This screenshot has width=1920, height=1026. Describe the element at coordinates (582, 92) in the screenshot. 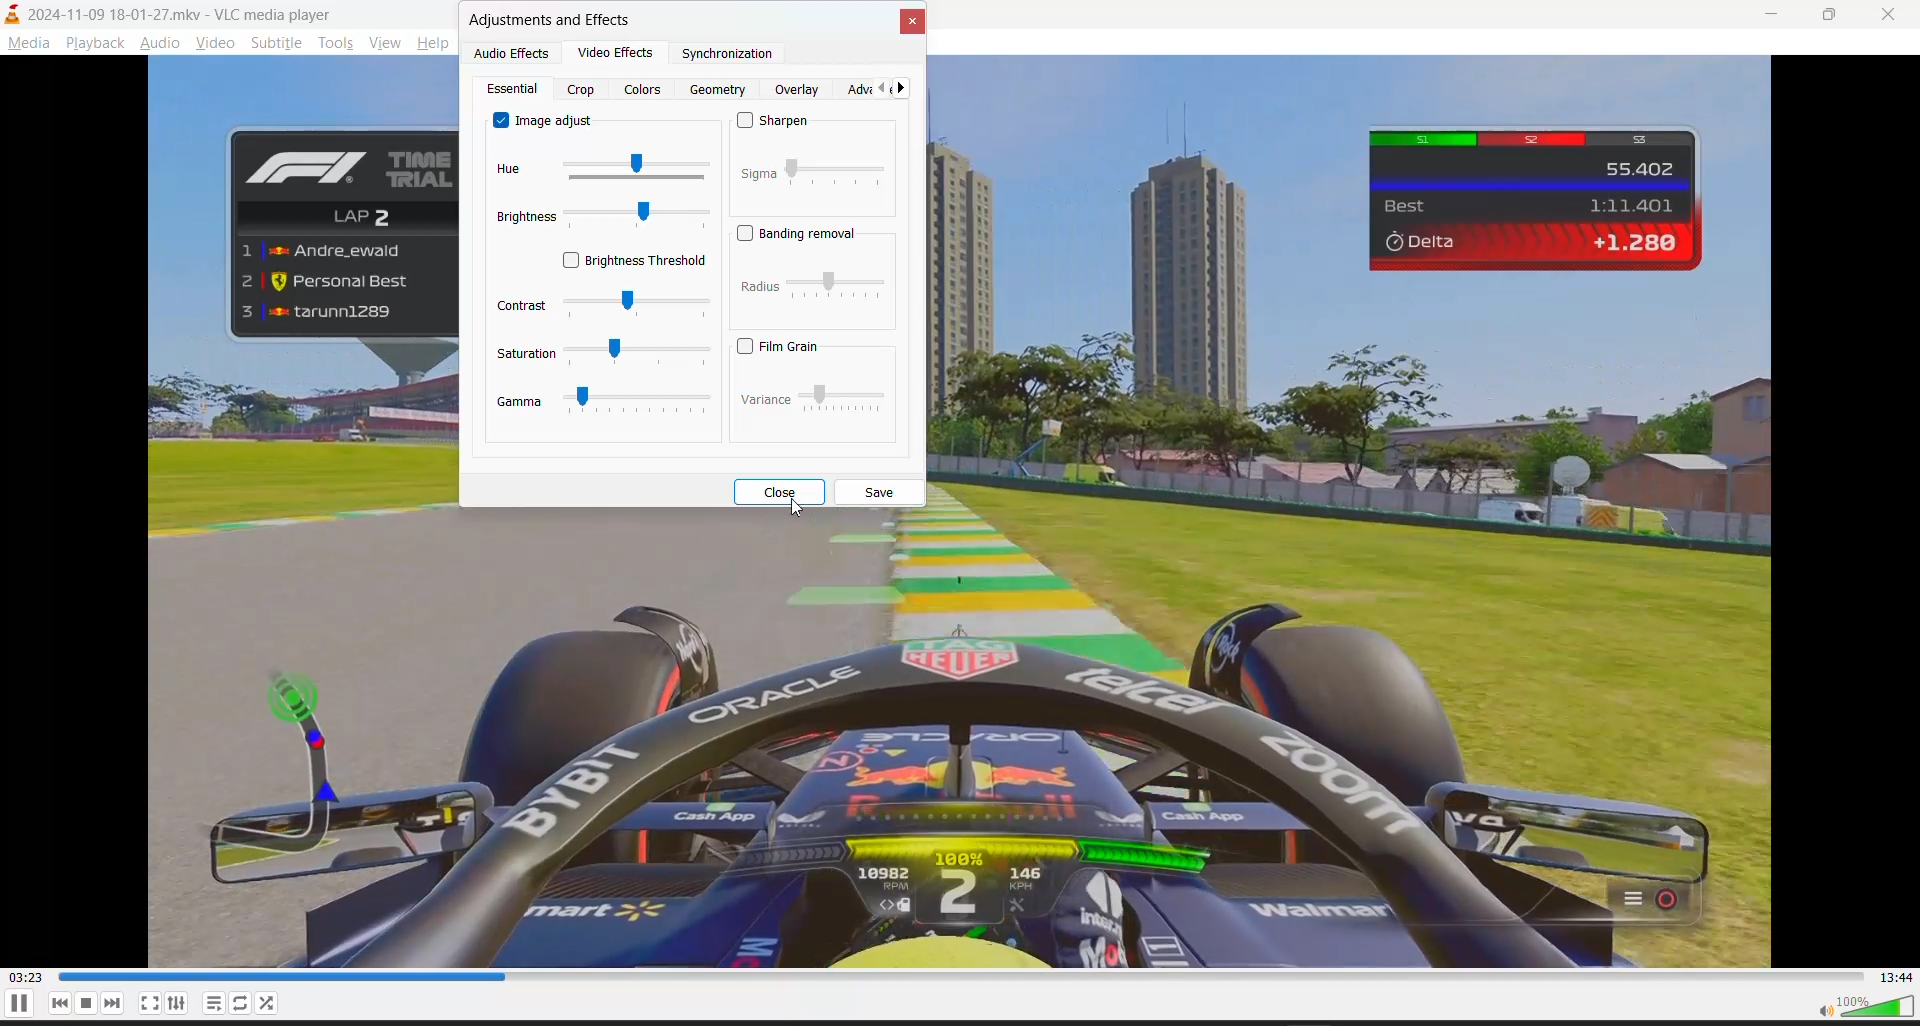

I see `crop` at that location.